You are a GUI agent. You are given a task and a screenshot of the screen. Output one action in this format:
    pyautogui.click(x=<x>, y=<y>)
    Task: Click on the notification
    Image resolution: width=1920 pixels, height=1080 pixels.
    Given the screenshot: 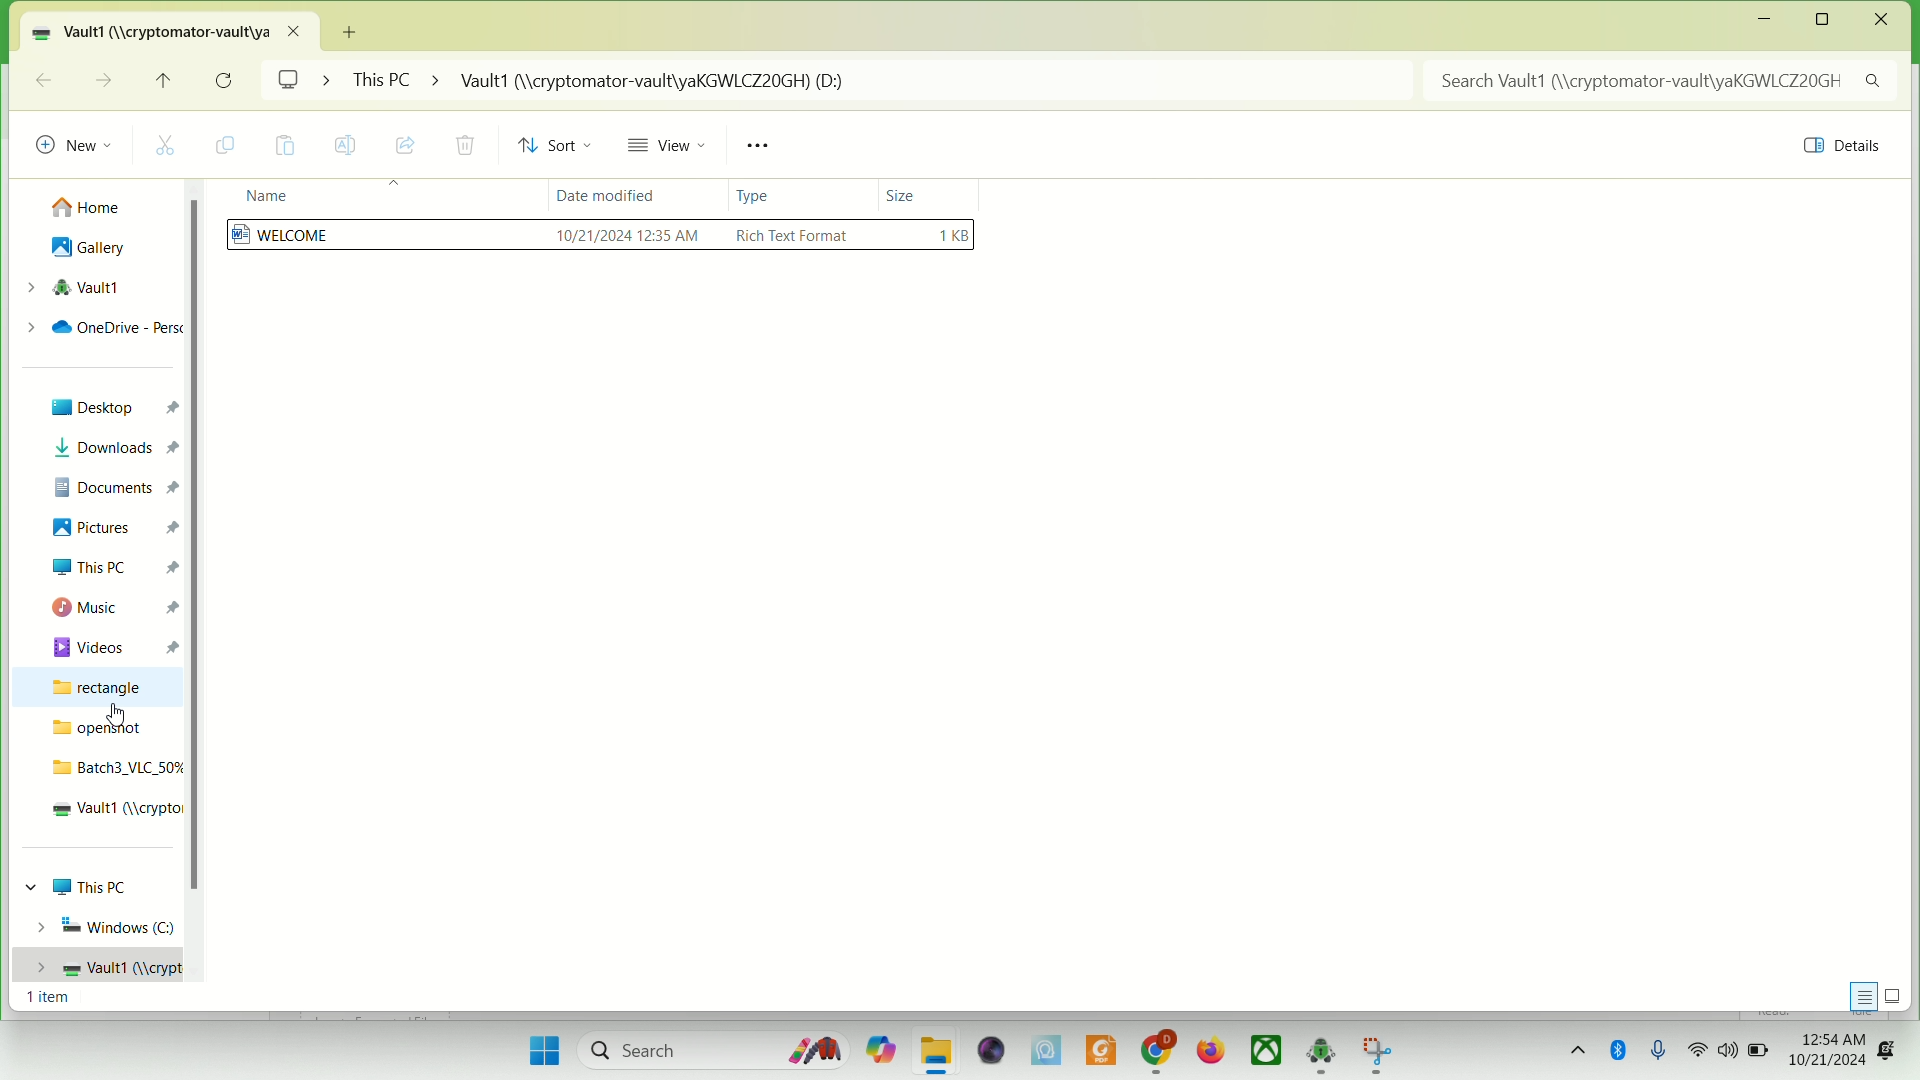 What is the action you would take?
    pyautogui.click(x=1894, y=1042)
    